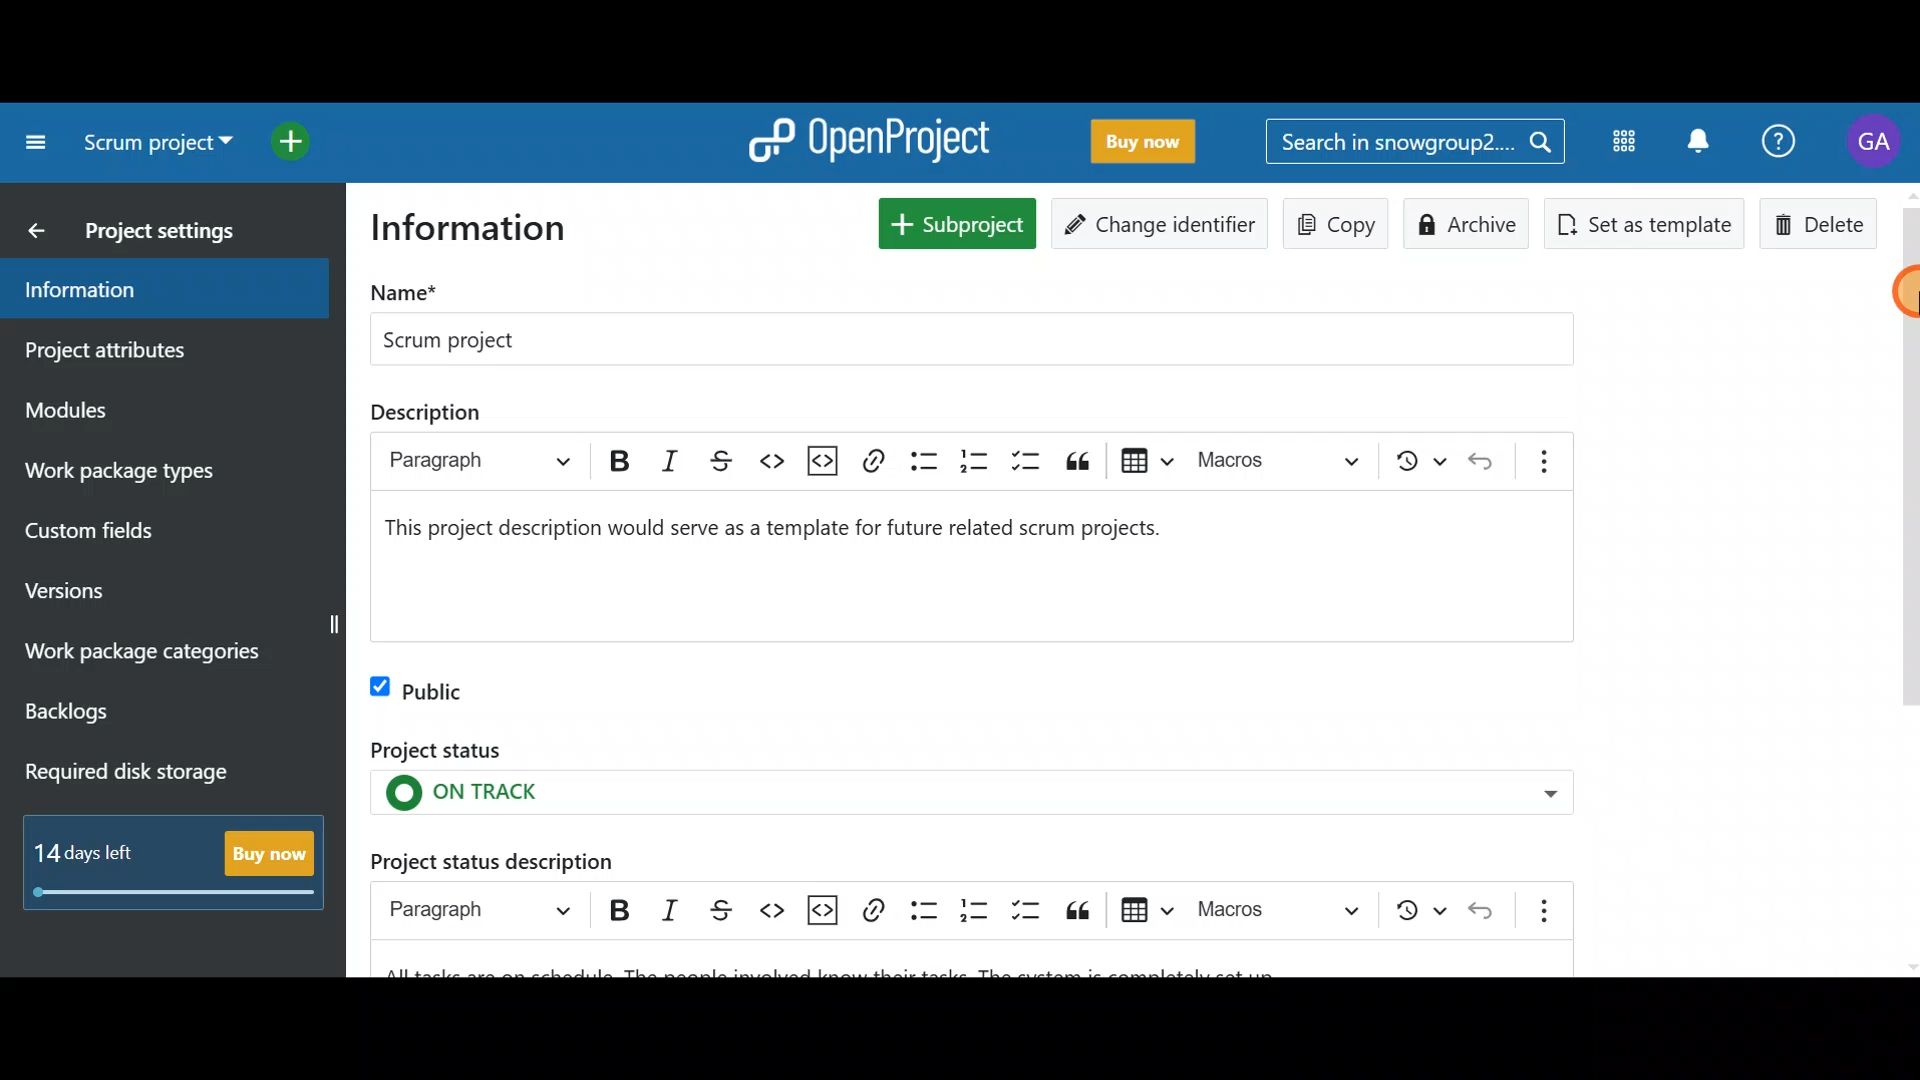 Image resolution: width=1920 pixels, height=1080 pixels. What do you see at coordinates (182, 866) in the screenshot?
I see `Buy now` at bounding box center [182, 866].